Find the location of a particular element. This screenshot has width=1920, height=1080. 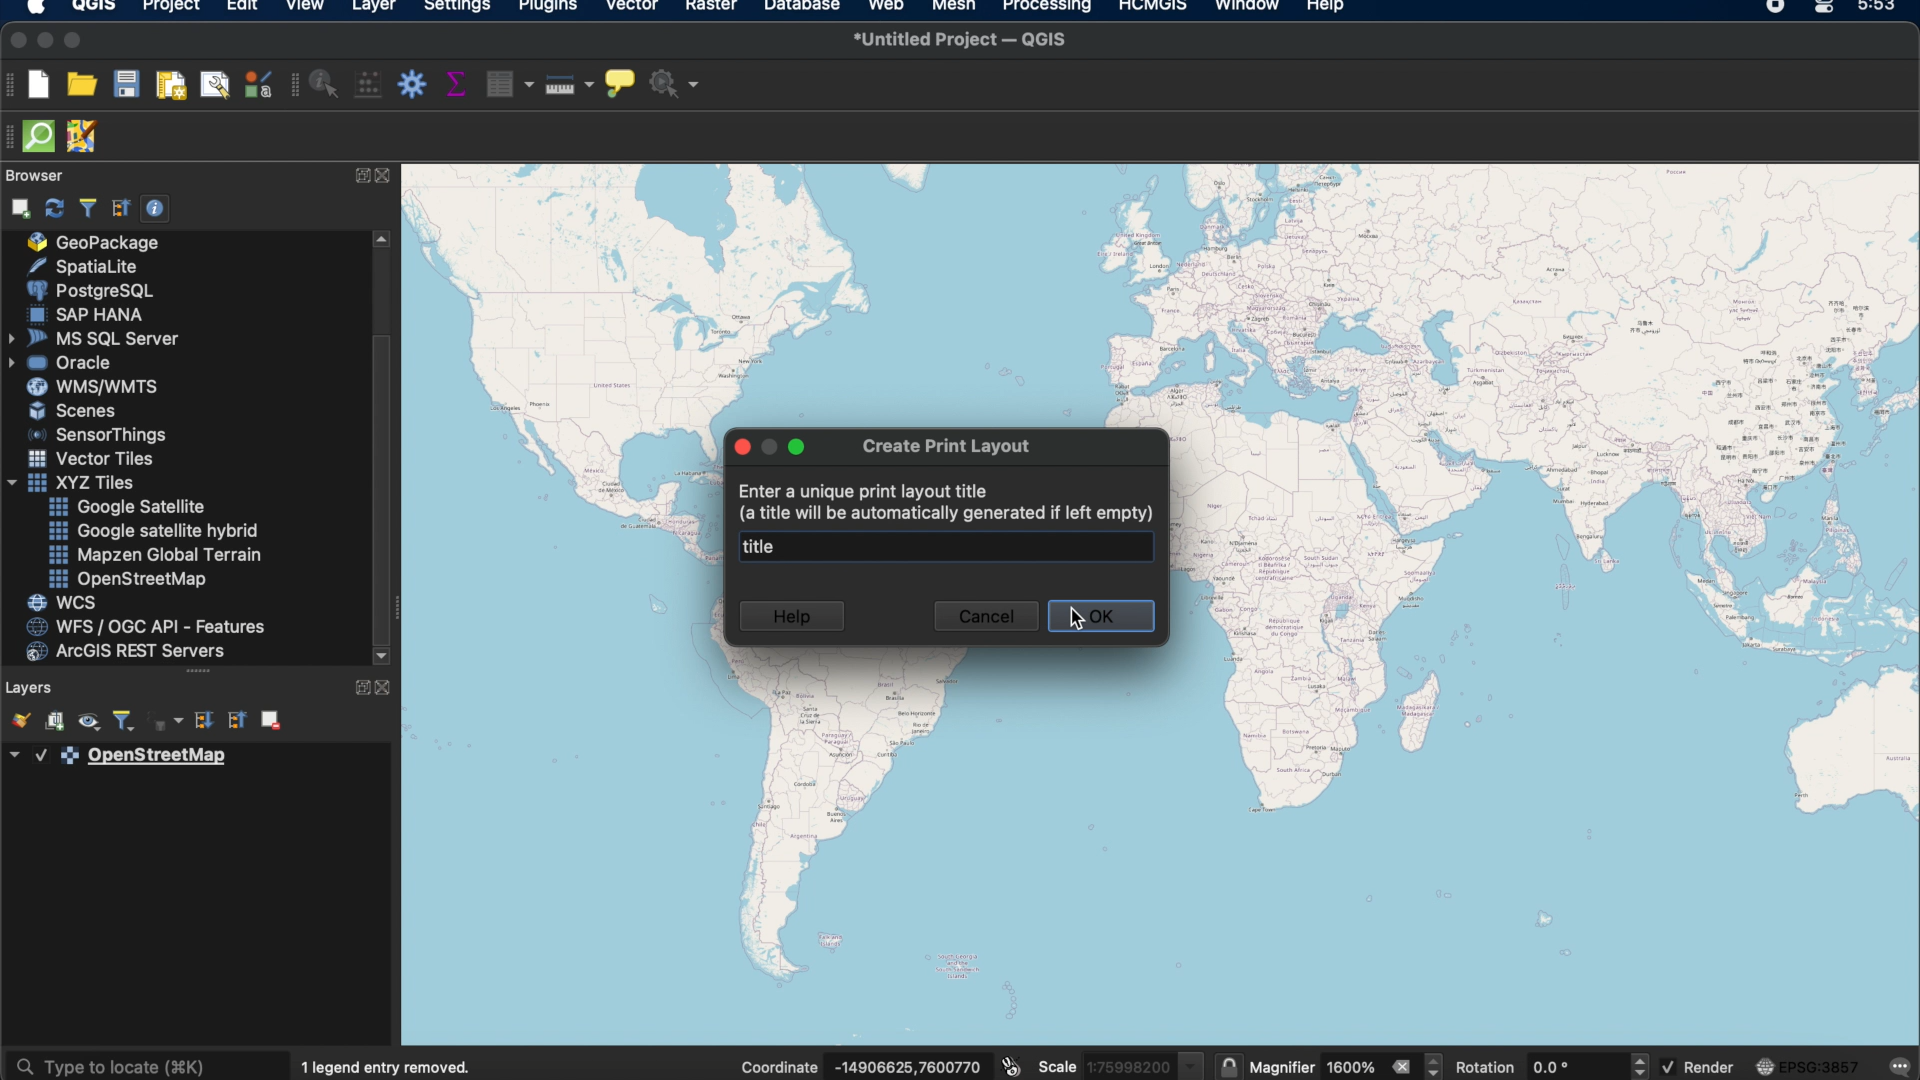

toggle extents and mouse position display is located at coordinates (1009, 1066).